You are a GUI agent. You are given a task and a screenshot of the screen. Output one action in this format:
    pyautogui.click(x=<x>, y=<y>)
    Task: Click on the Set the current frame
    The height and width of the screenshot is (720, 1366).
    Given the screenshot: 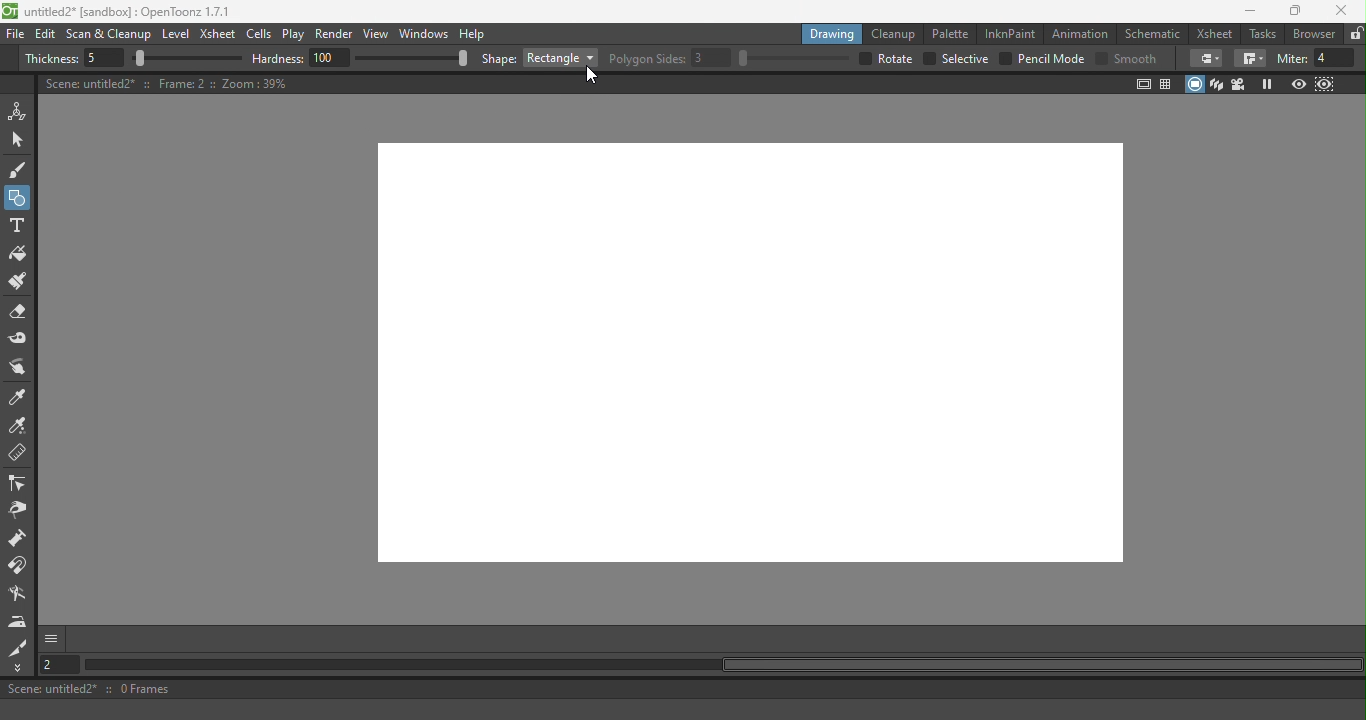 What is the action you would take?
    pyautogui.click(x=58, y=666)
    